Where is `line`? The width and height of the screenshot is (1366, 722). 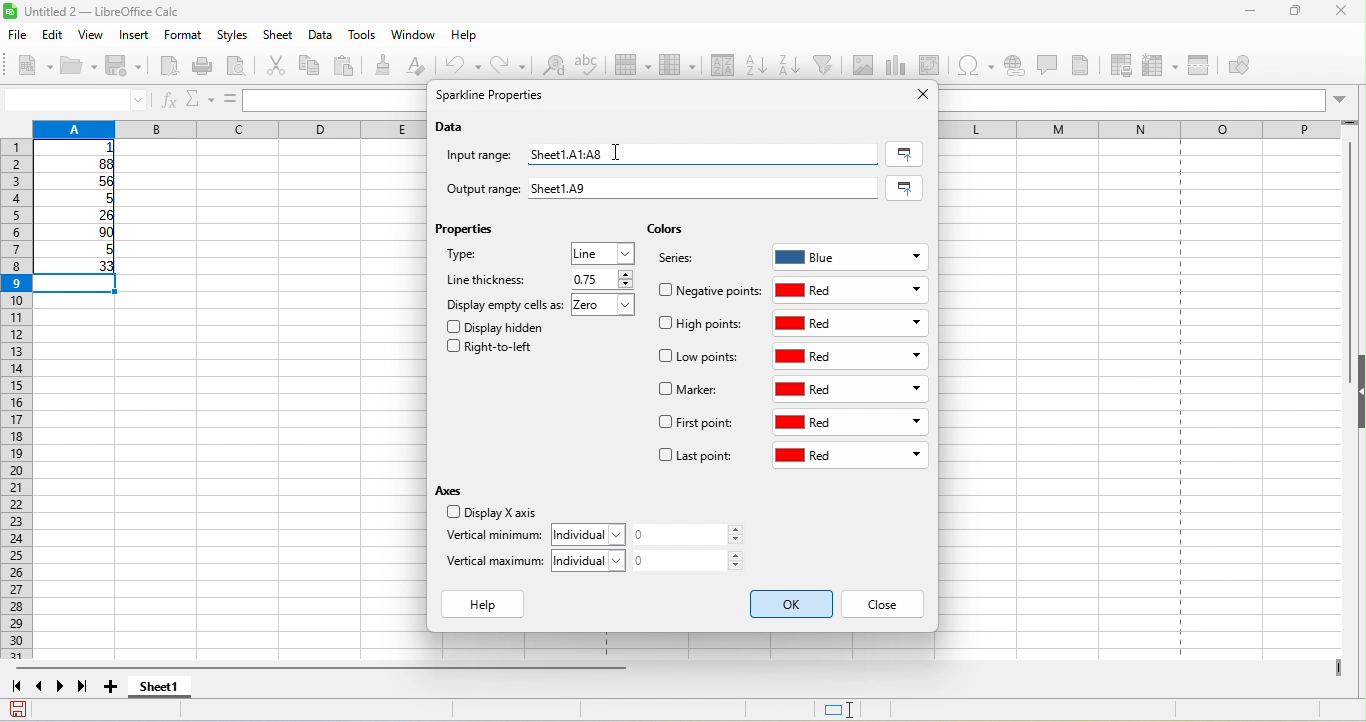 line is located at coordinates (604, 256).